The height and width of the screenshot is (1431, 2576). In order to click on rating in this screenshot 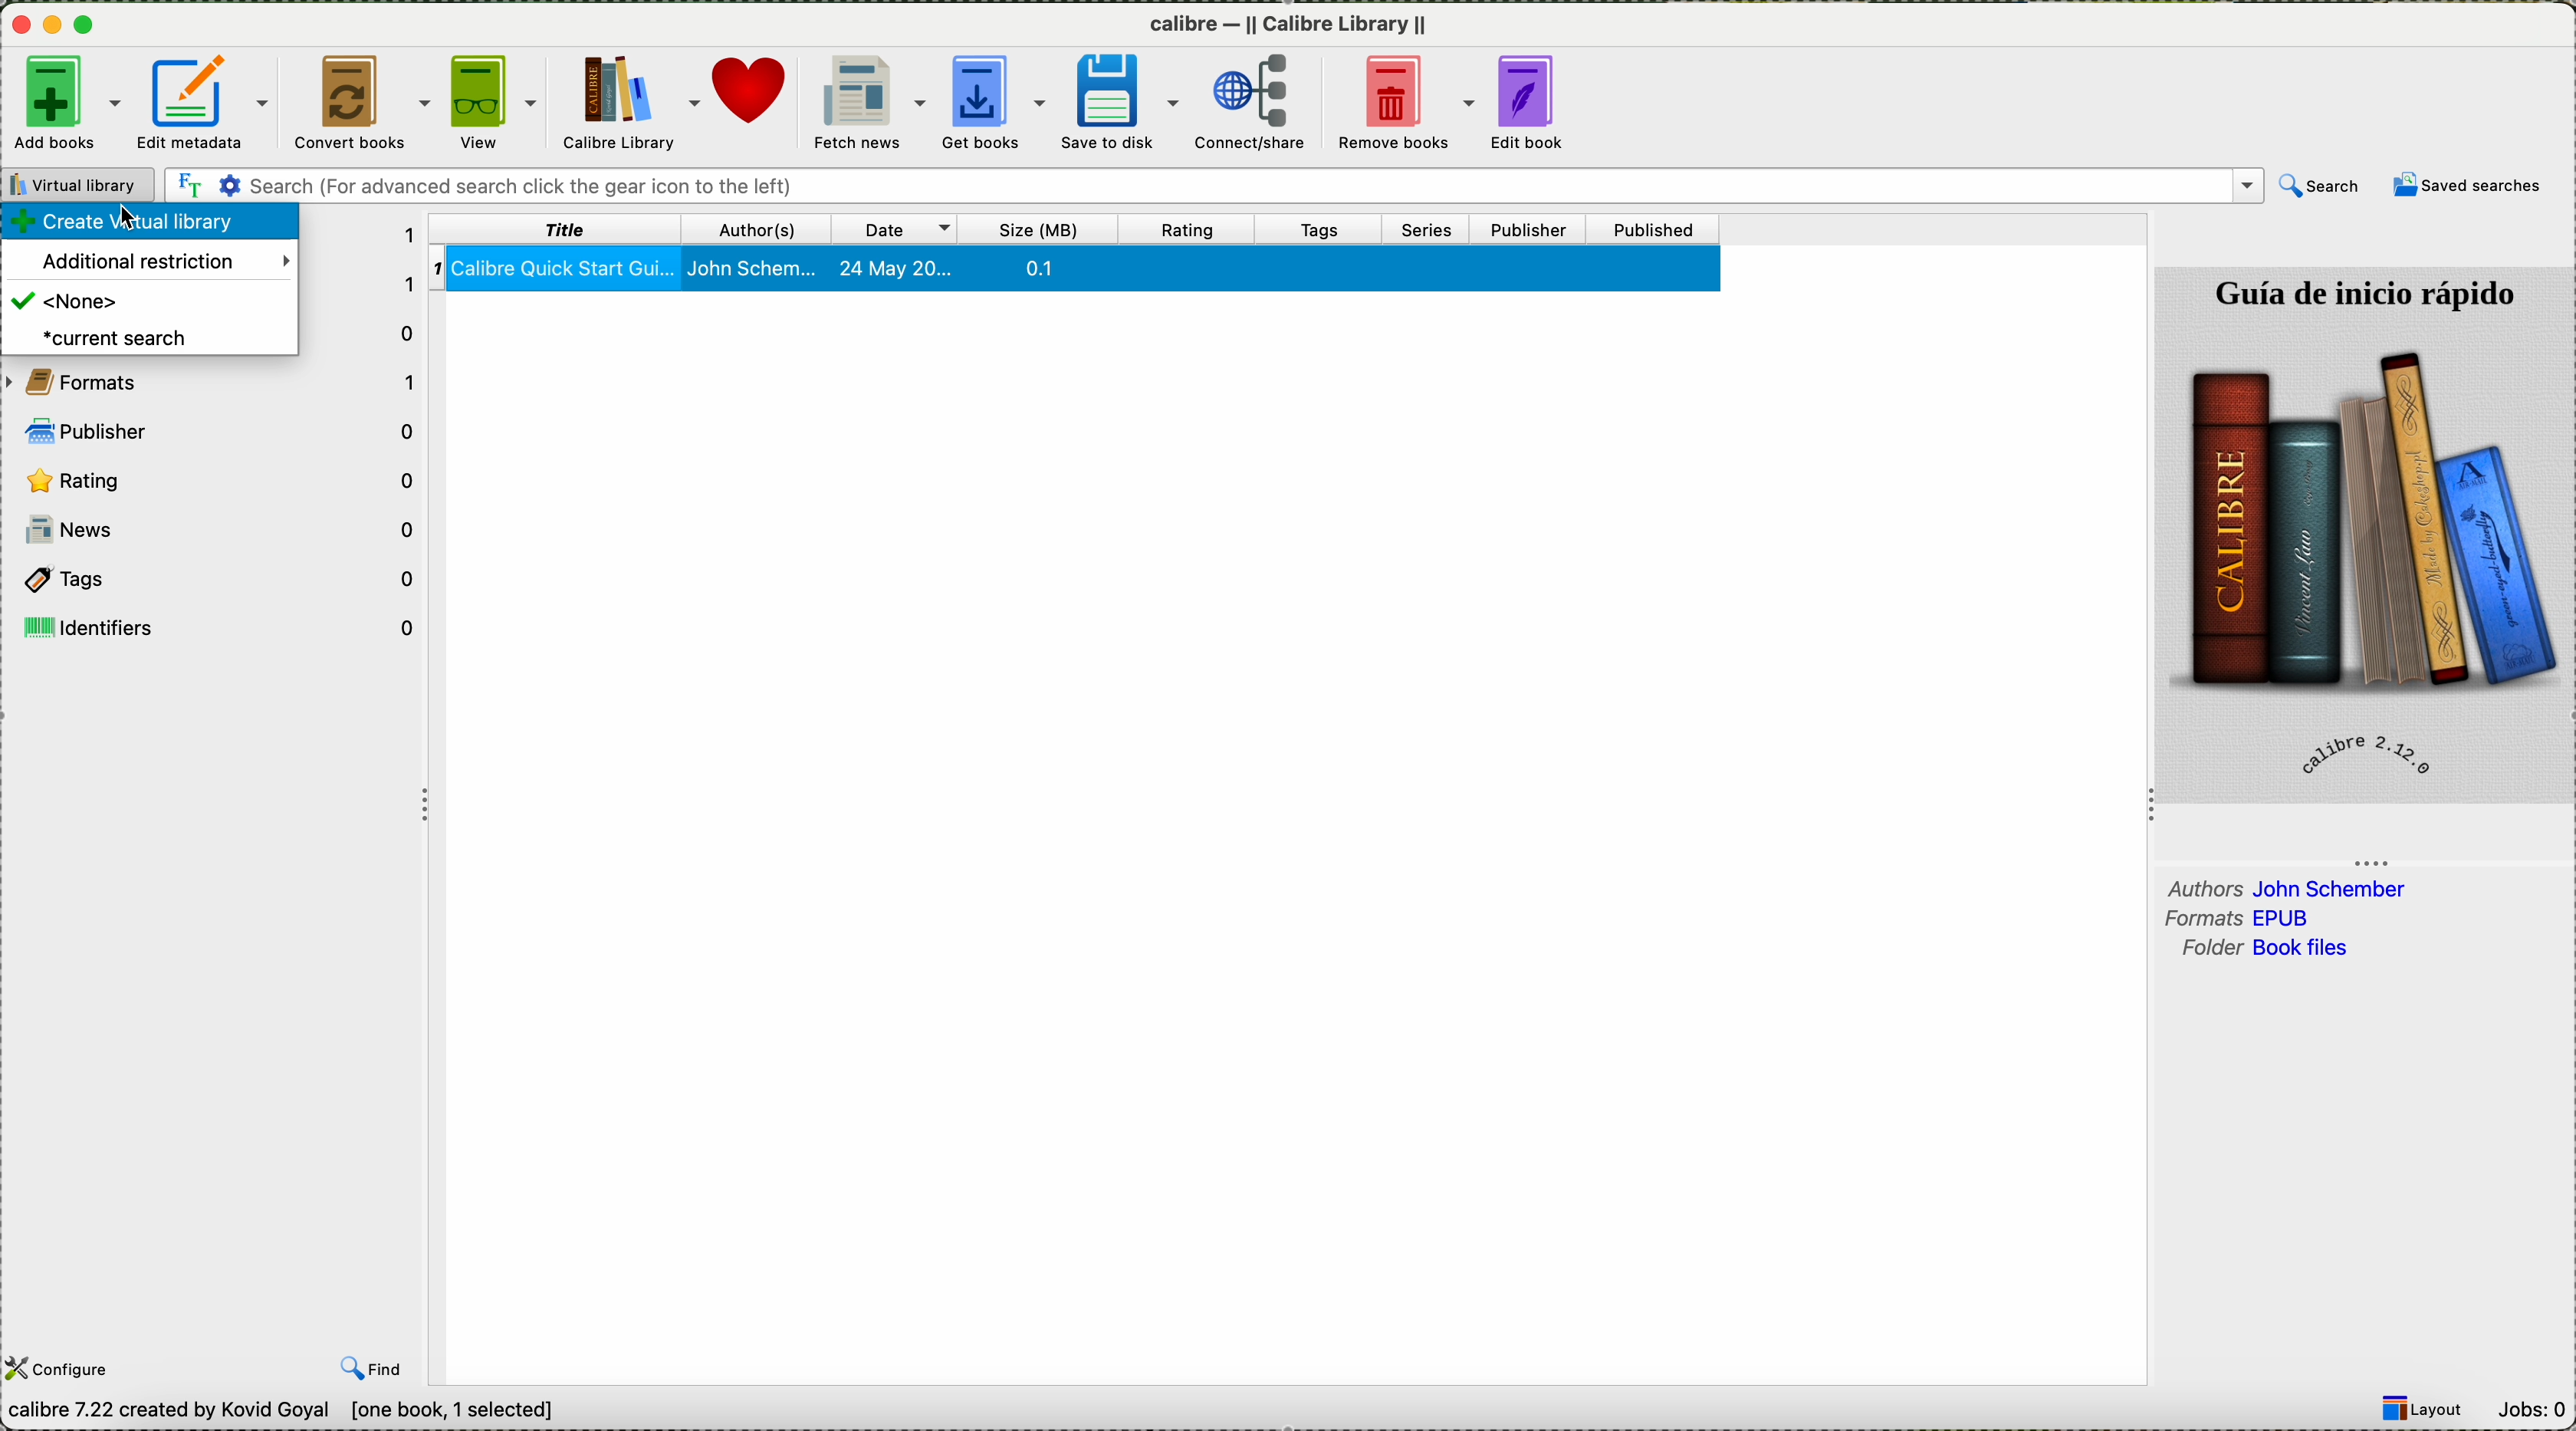, I will do `click(1196, 229)`.